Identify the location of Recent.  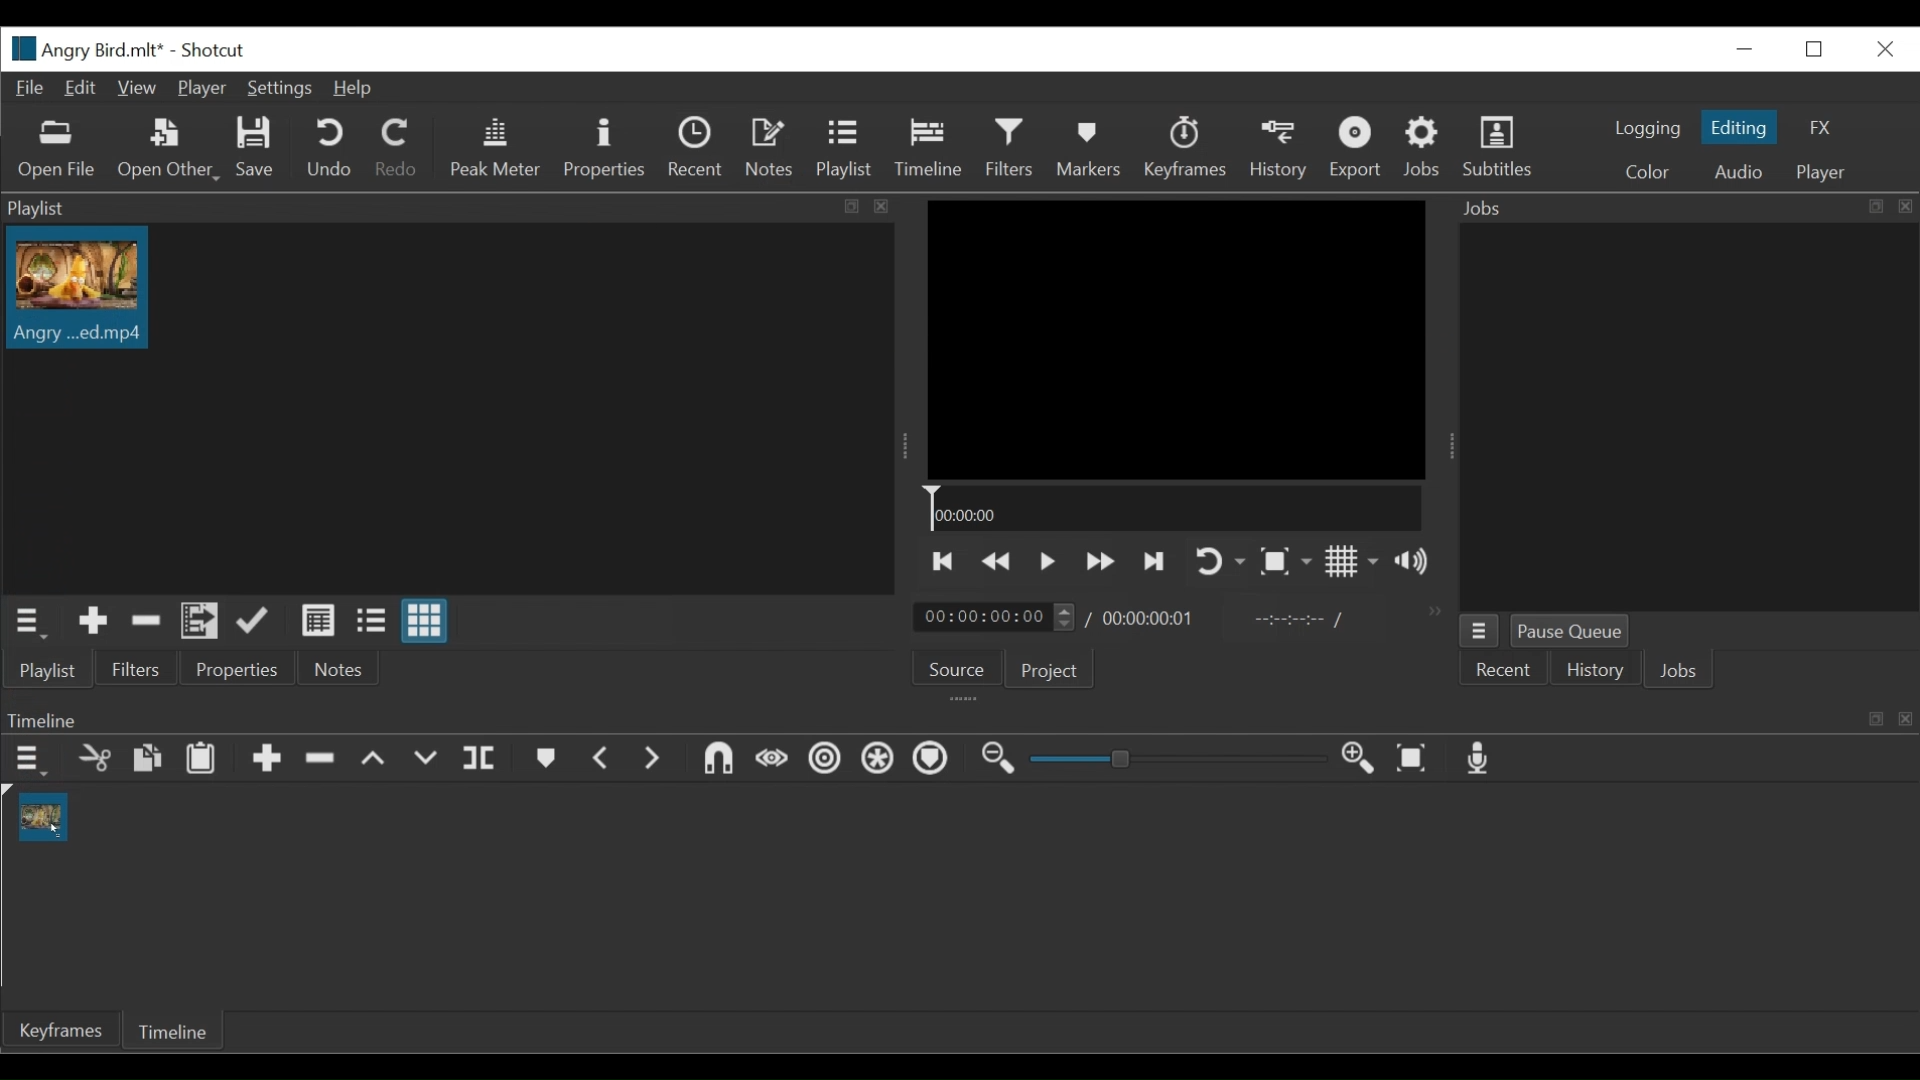
(694, 149).